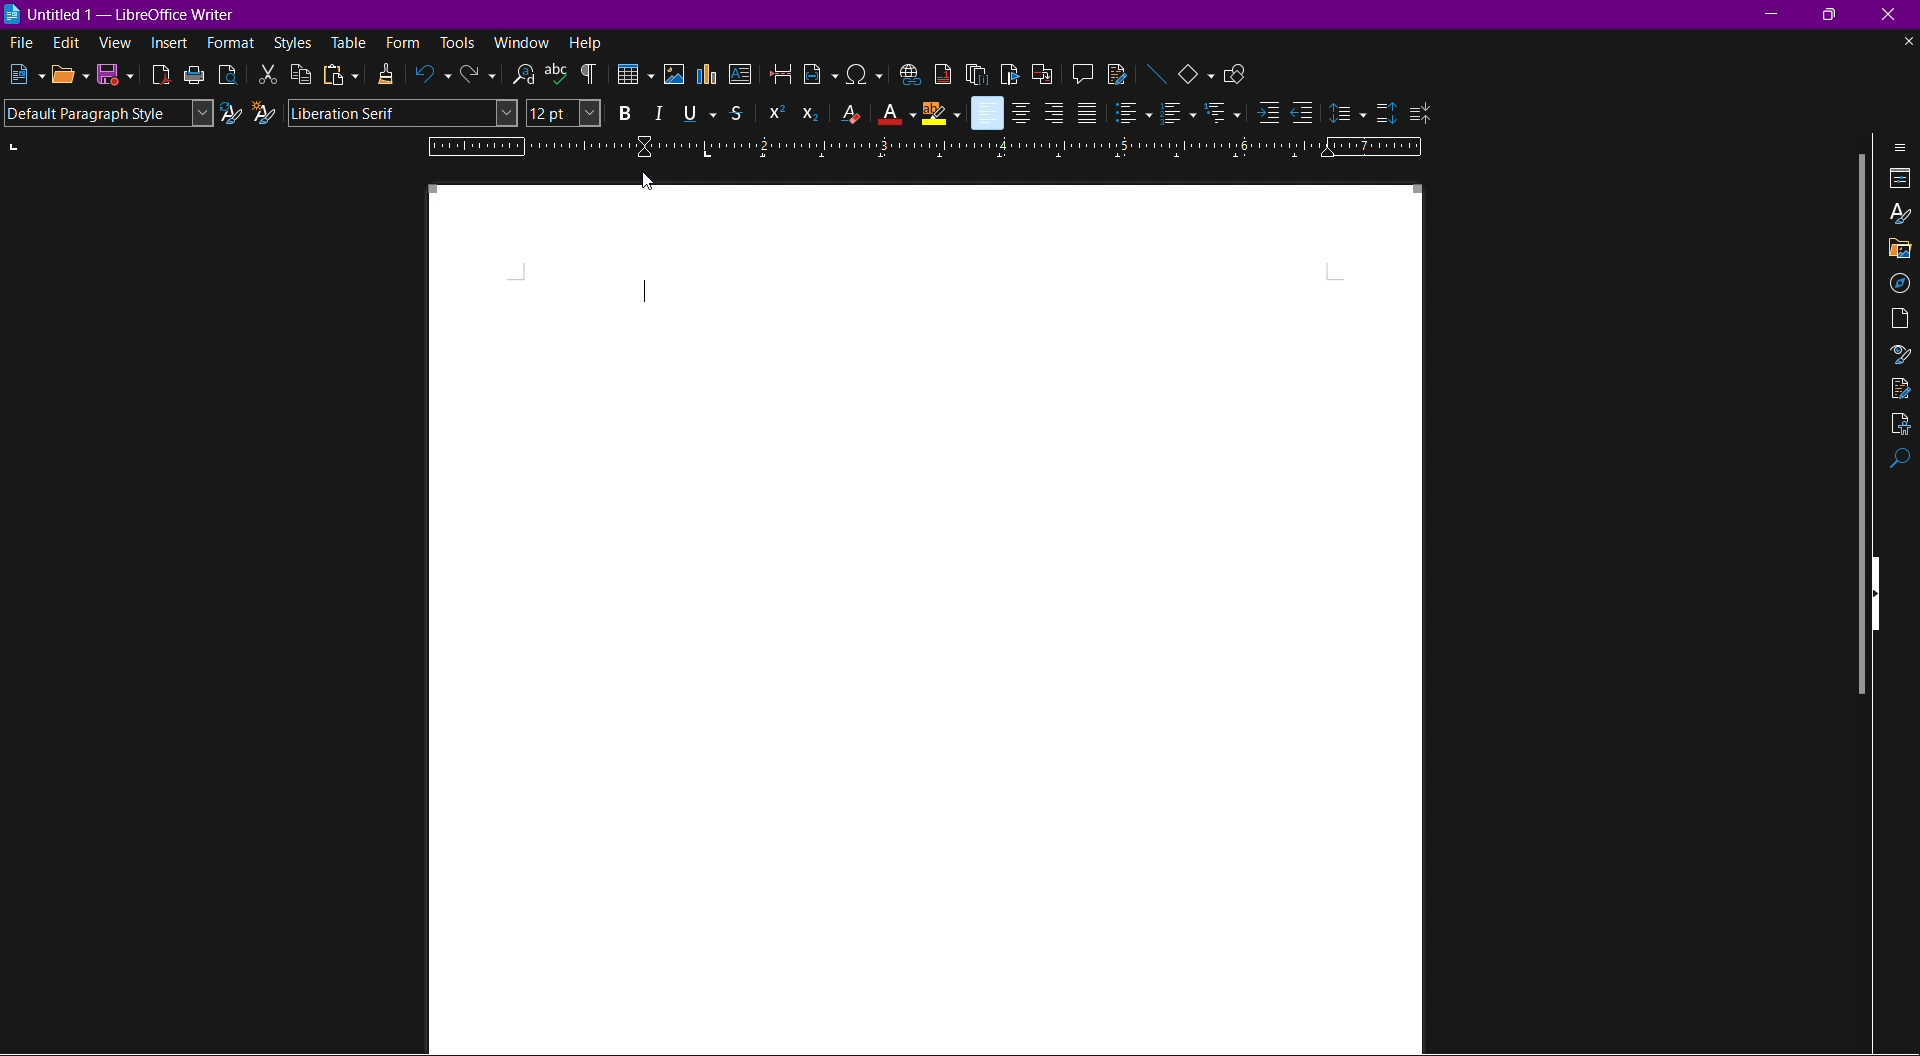  I want to click on Clear Direct Formatting, so click(849, 114).